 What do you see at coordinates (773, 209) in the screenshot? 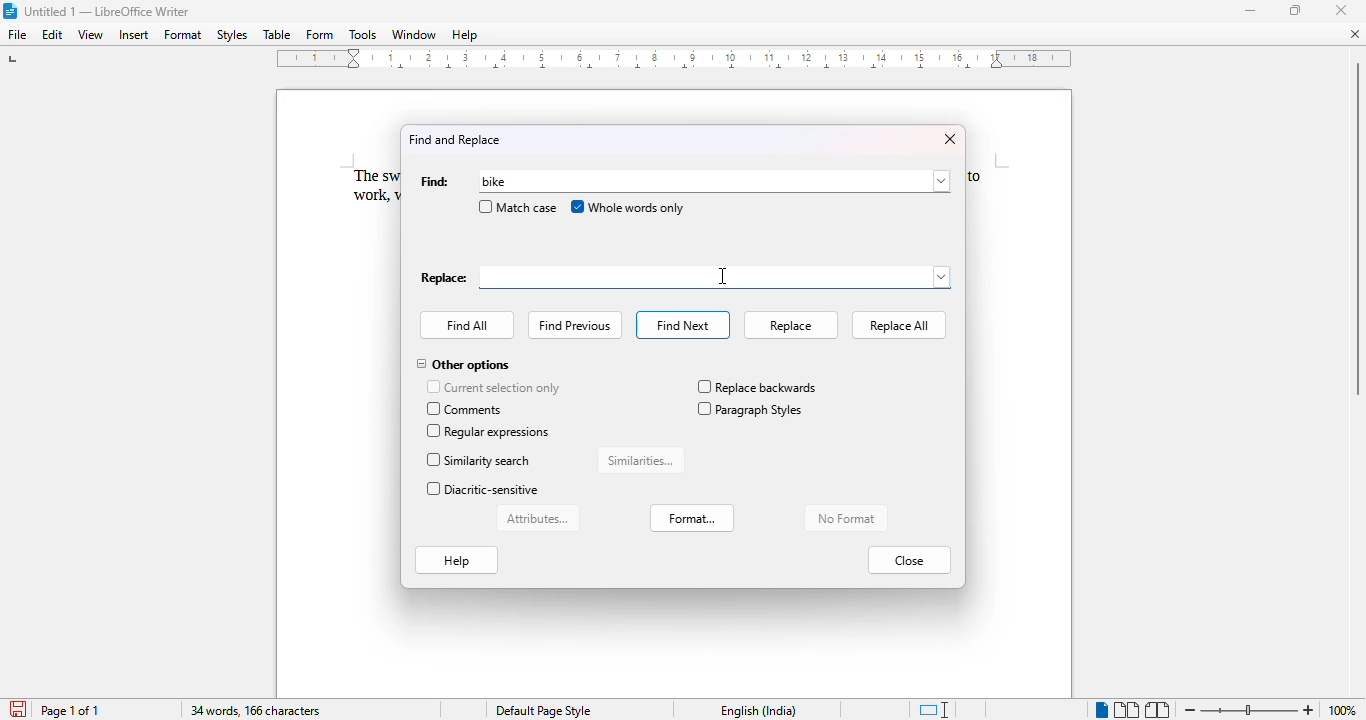
I see `cursor` at bounding box center [773, 209].